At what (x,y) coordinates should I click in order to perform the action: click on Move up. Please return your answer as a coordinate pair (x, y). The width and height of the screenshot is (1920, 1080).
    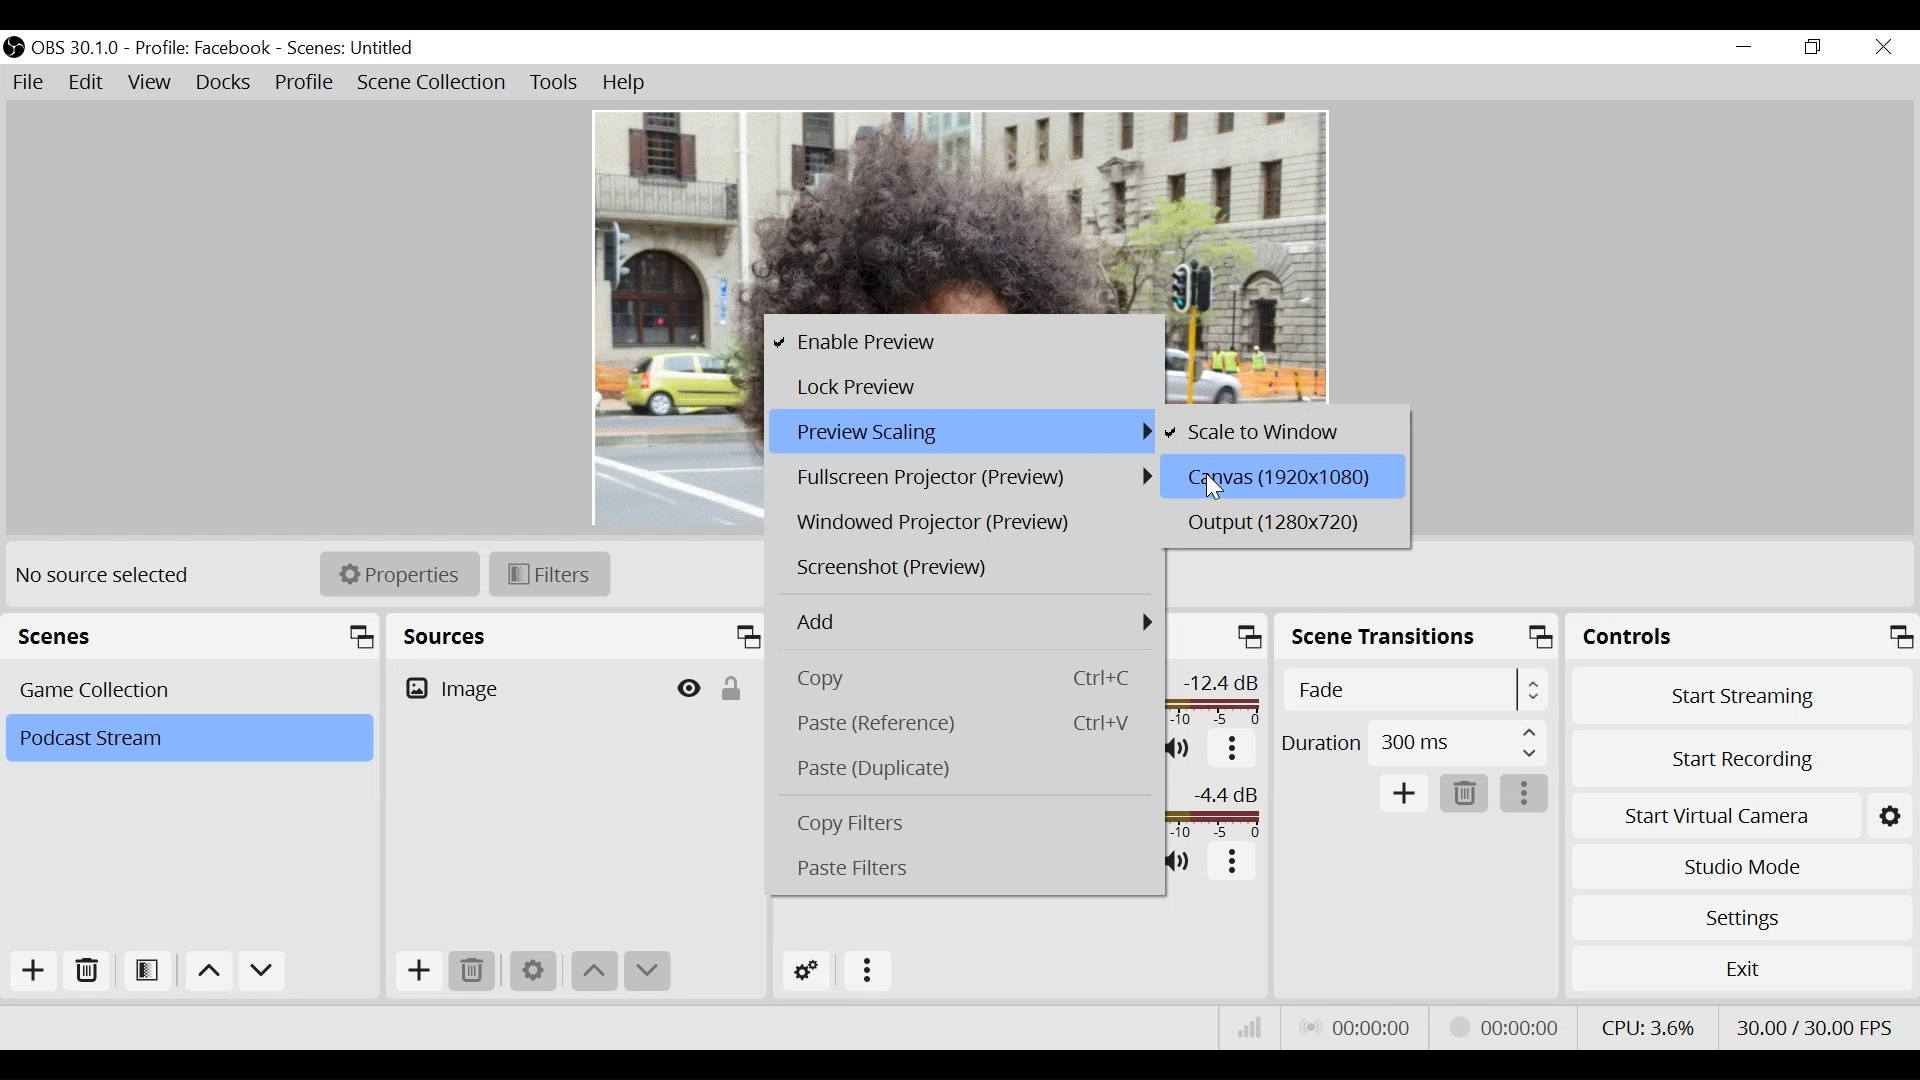
    Looking at the image, I should click on (209, 974).